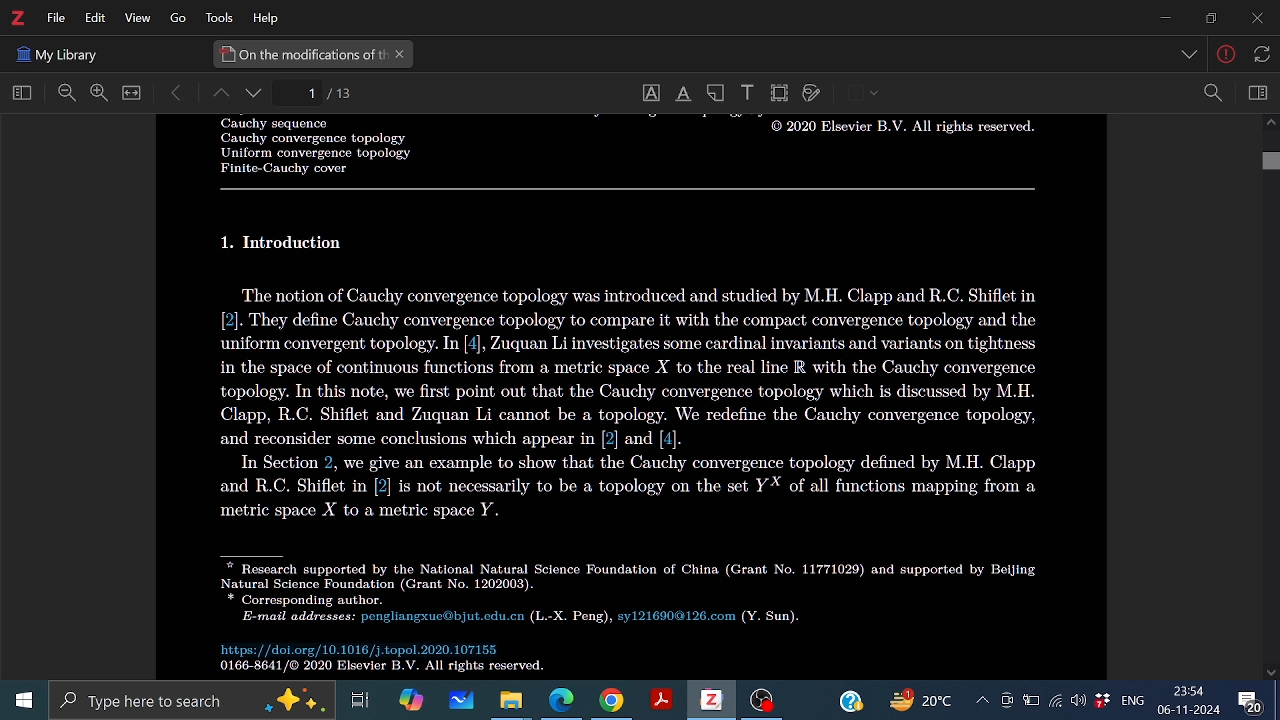 This screenshot has width=1280, height=720. Describe the element at coordinates (1191, 56) in the screenshot. I see `` at that location.